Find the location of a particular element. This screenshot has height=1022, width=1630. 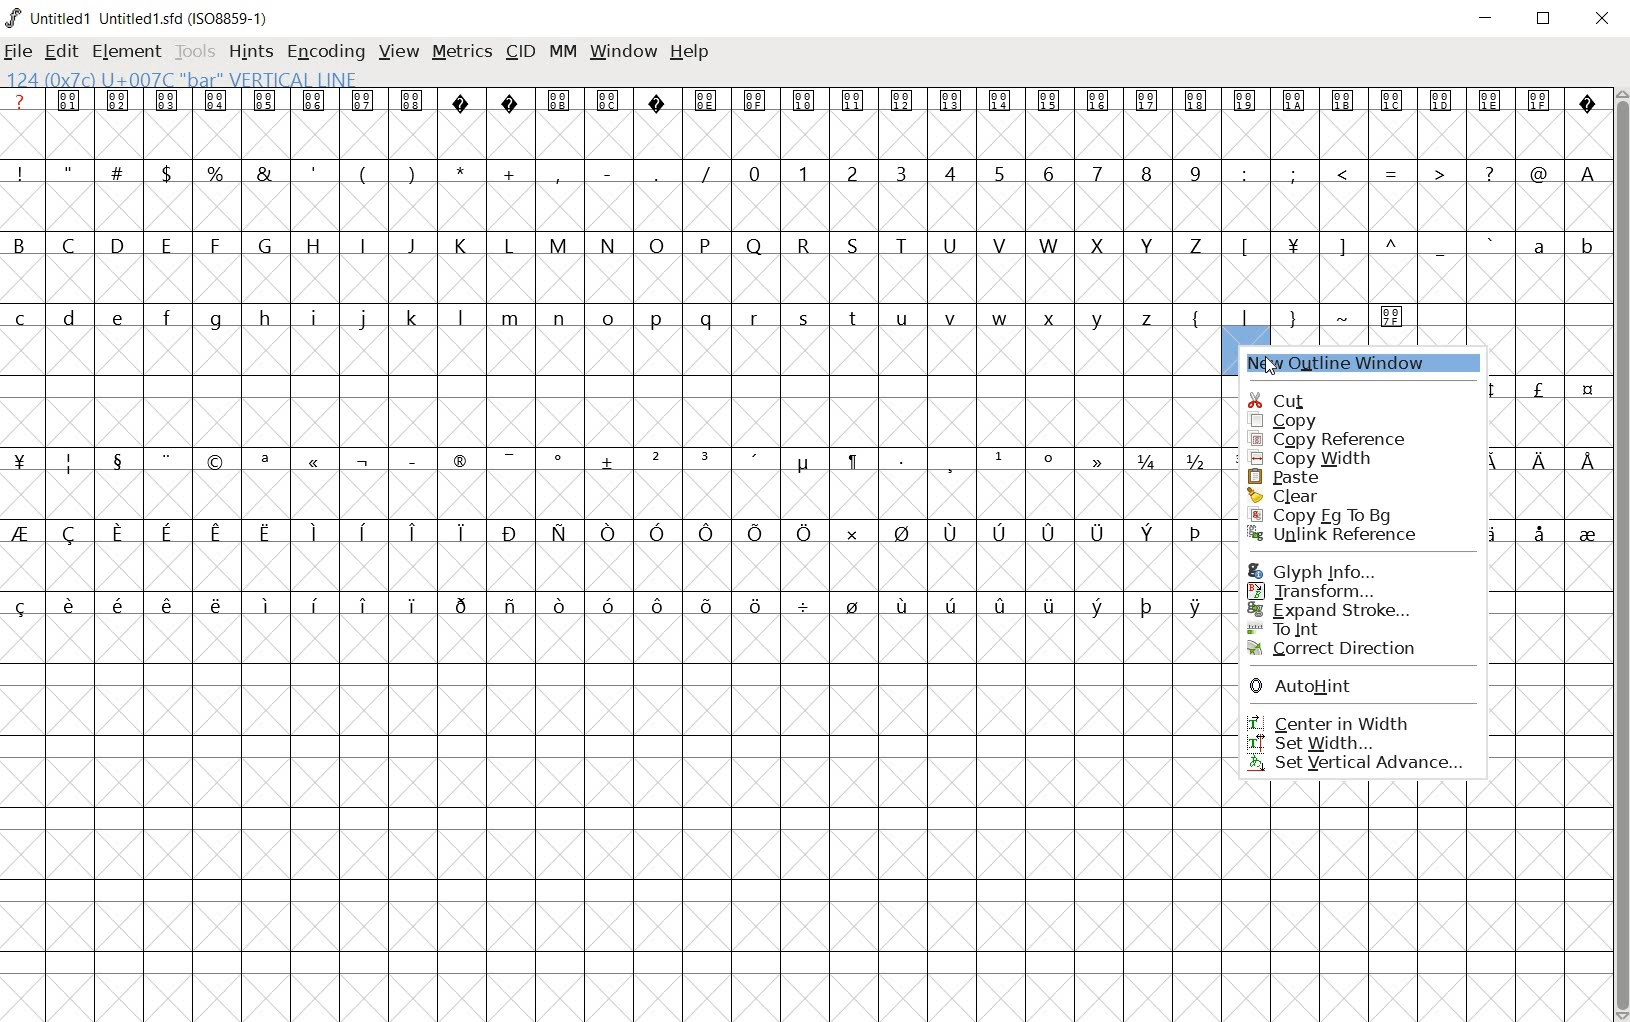

hints is located at coordinates (251, 52).